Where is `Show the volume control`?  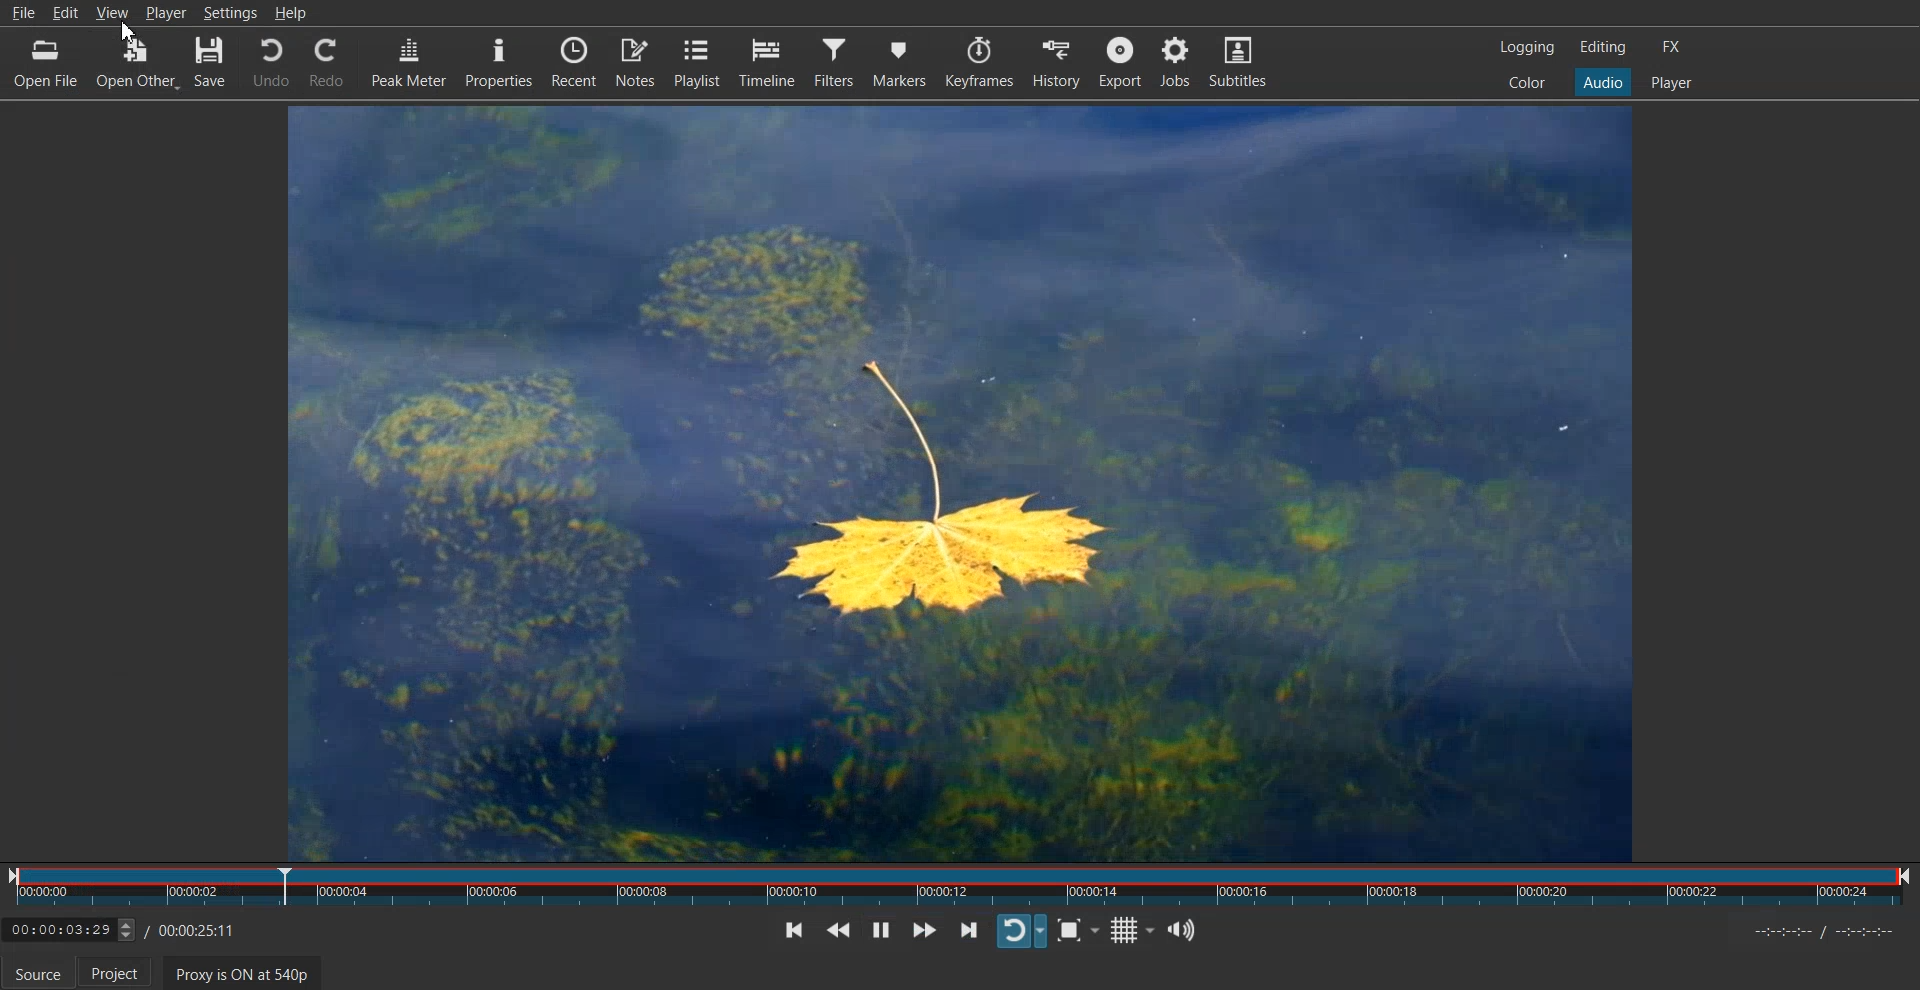
Show the volume control is located at coordinates (1180, 929).